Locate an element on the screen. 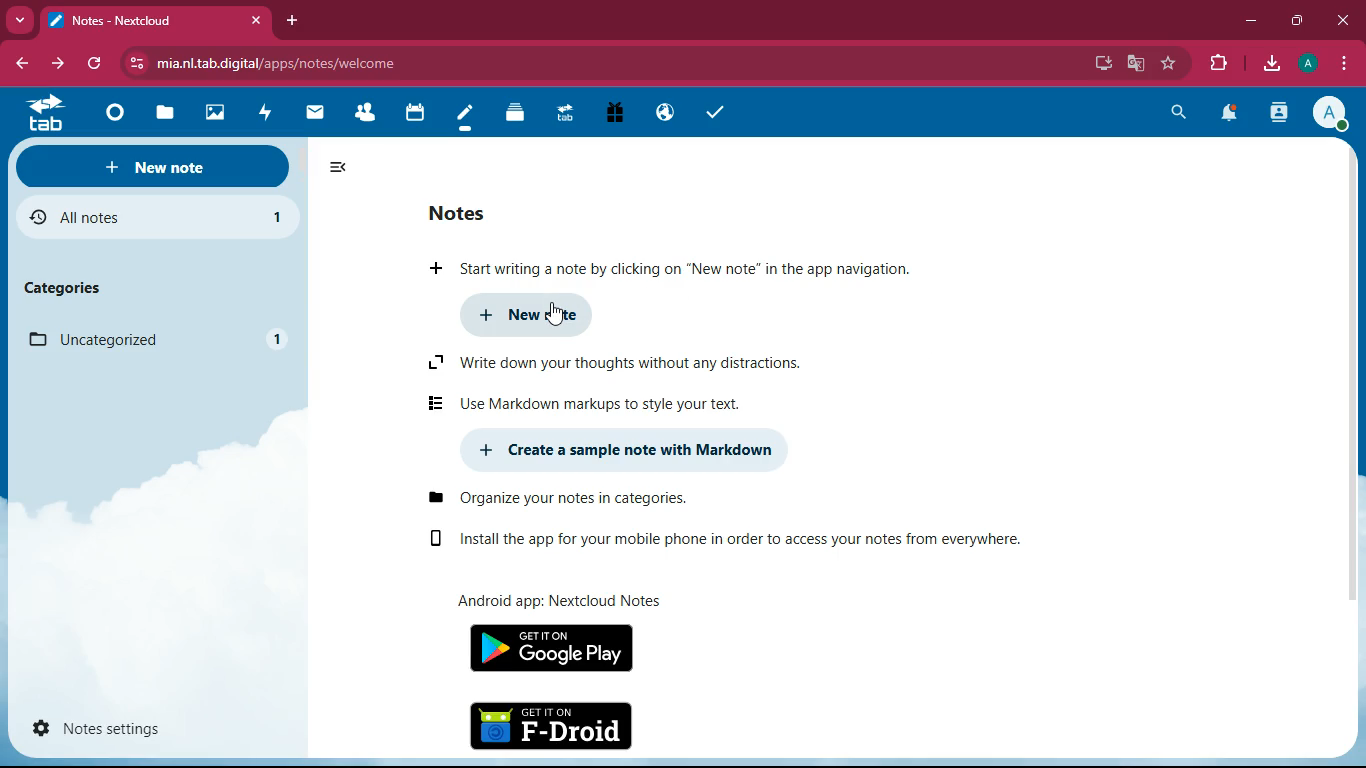 Image resolution: width=1366 pixels, height=768 pixels. forward is located at coordinates (59, 63).